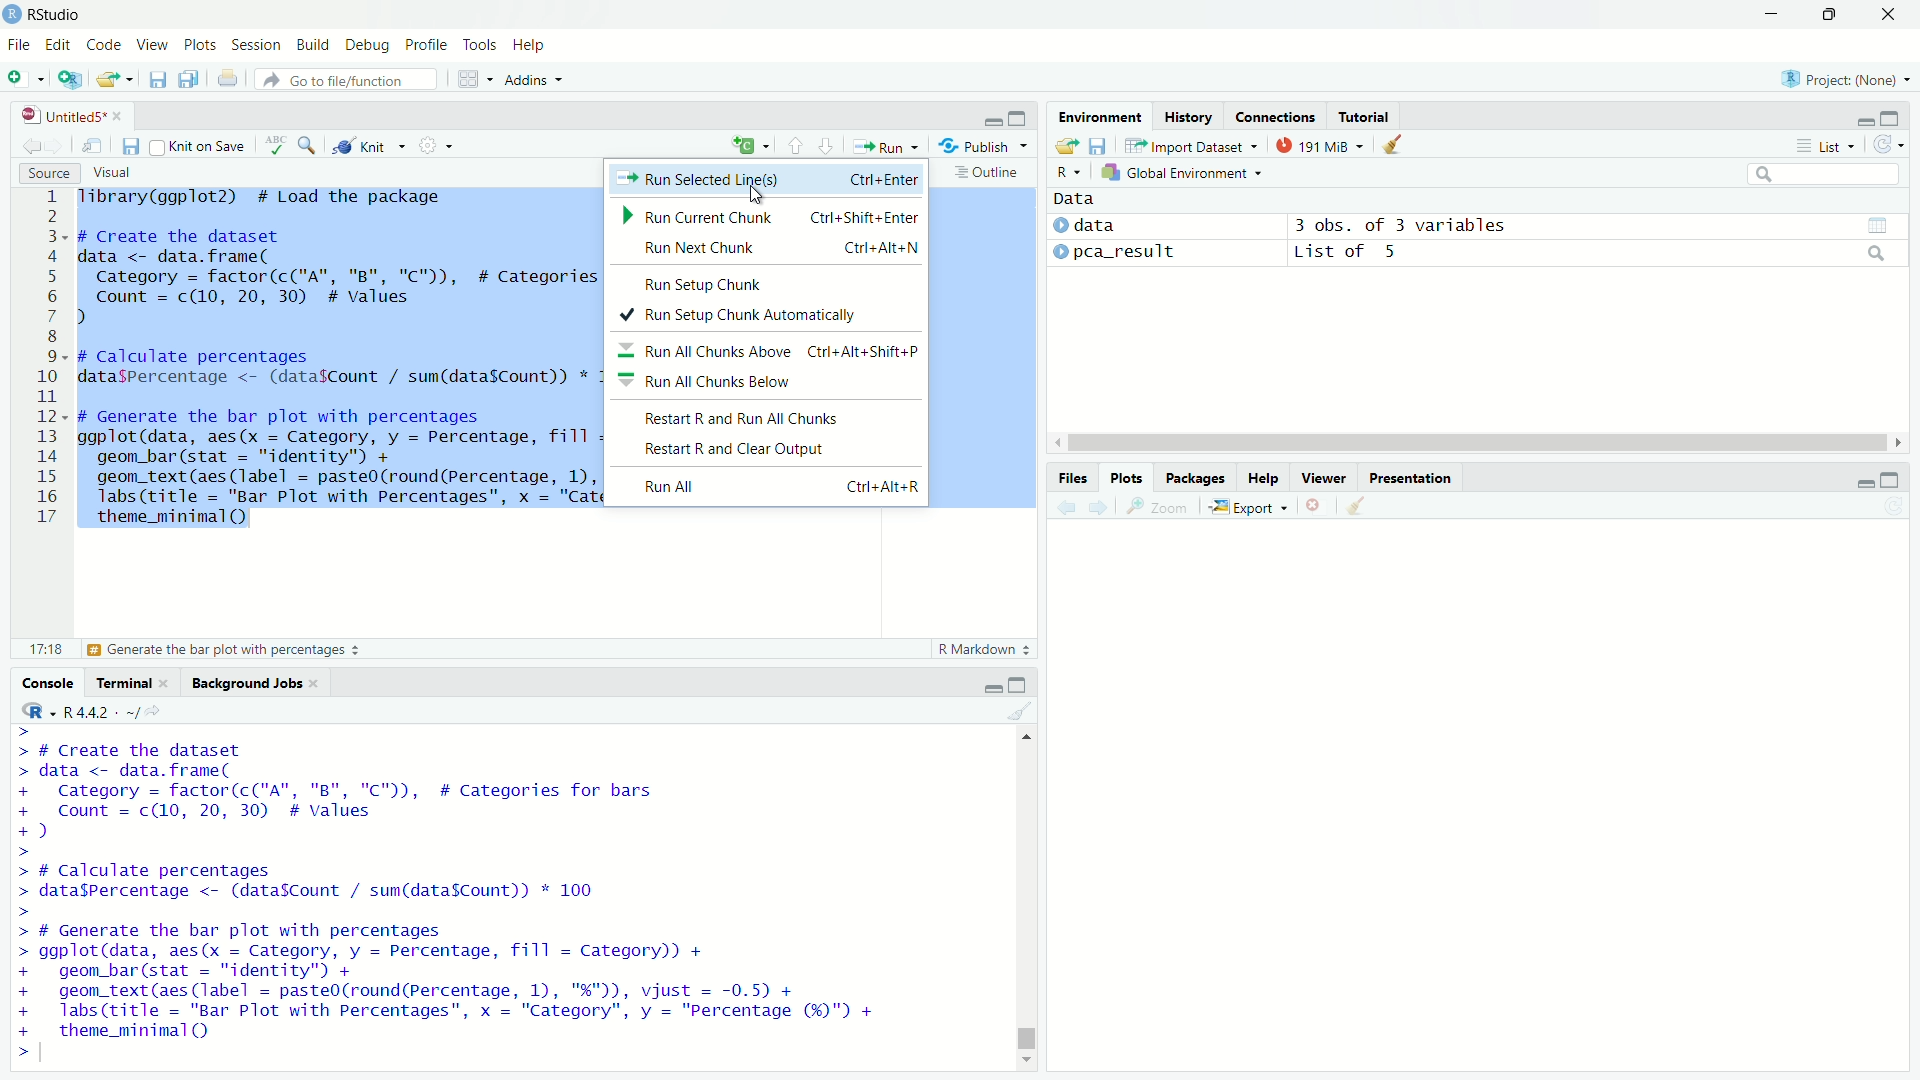 Image resolution: width=1920 pixels, height=1080 pixels. What do you see at coordinates (1158, 507) in the screenshot?
I see `Zoom` at bounding box center [1158, 507].